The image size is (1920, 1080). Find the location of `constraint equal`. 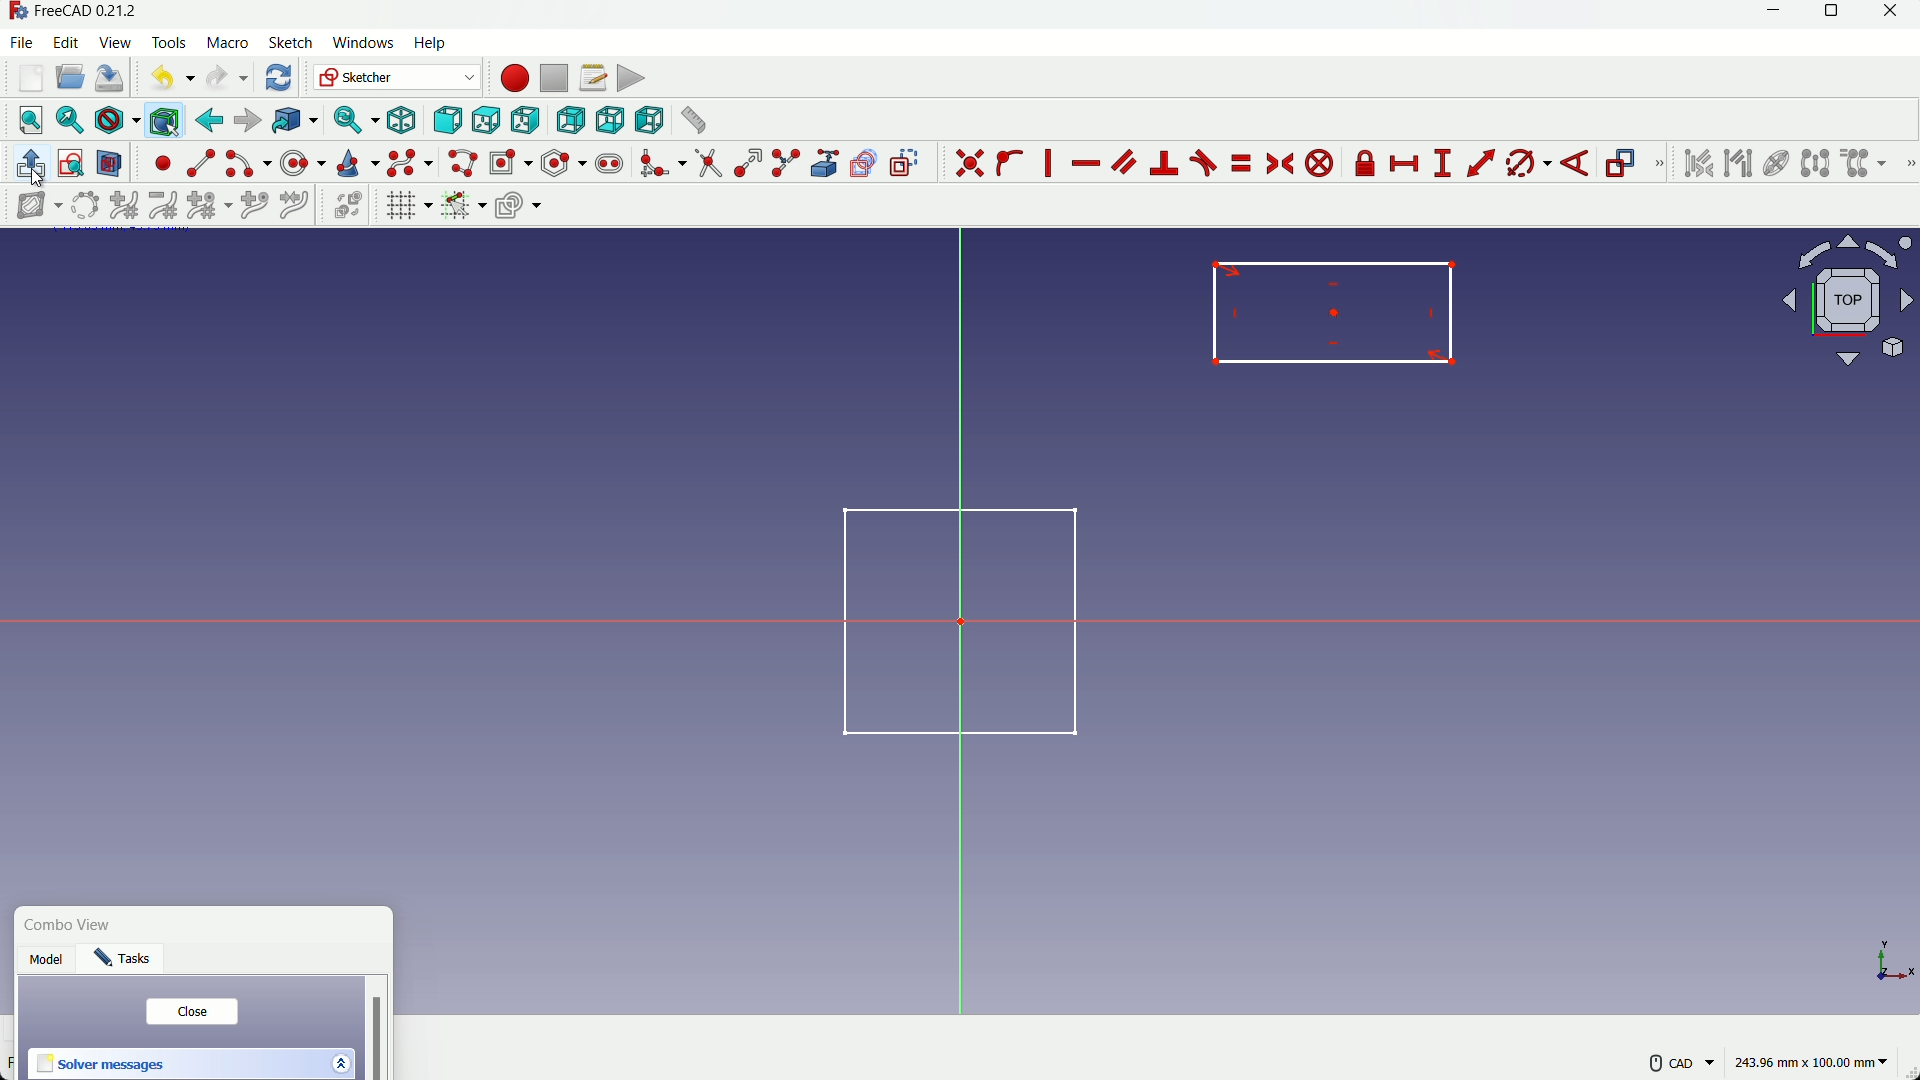

constraint equal is located at coordinates (1240, 163).